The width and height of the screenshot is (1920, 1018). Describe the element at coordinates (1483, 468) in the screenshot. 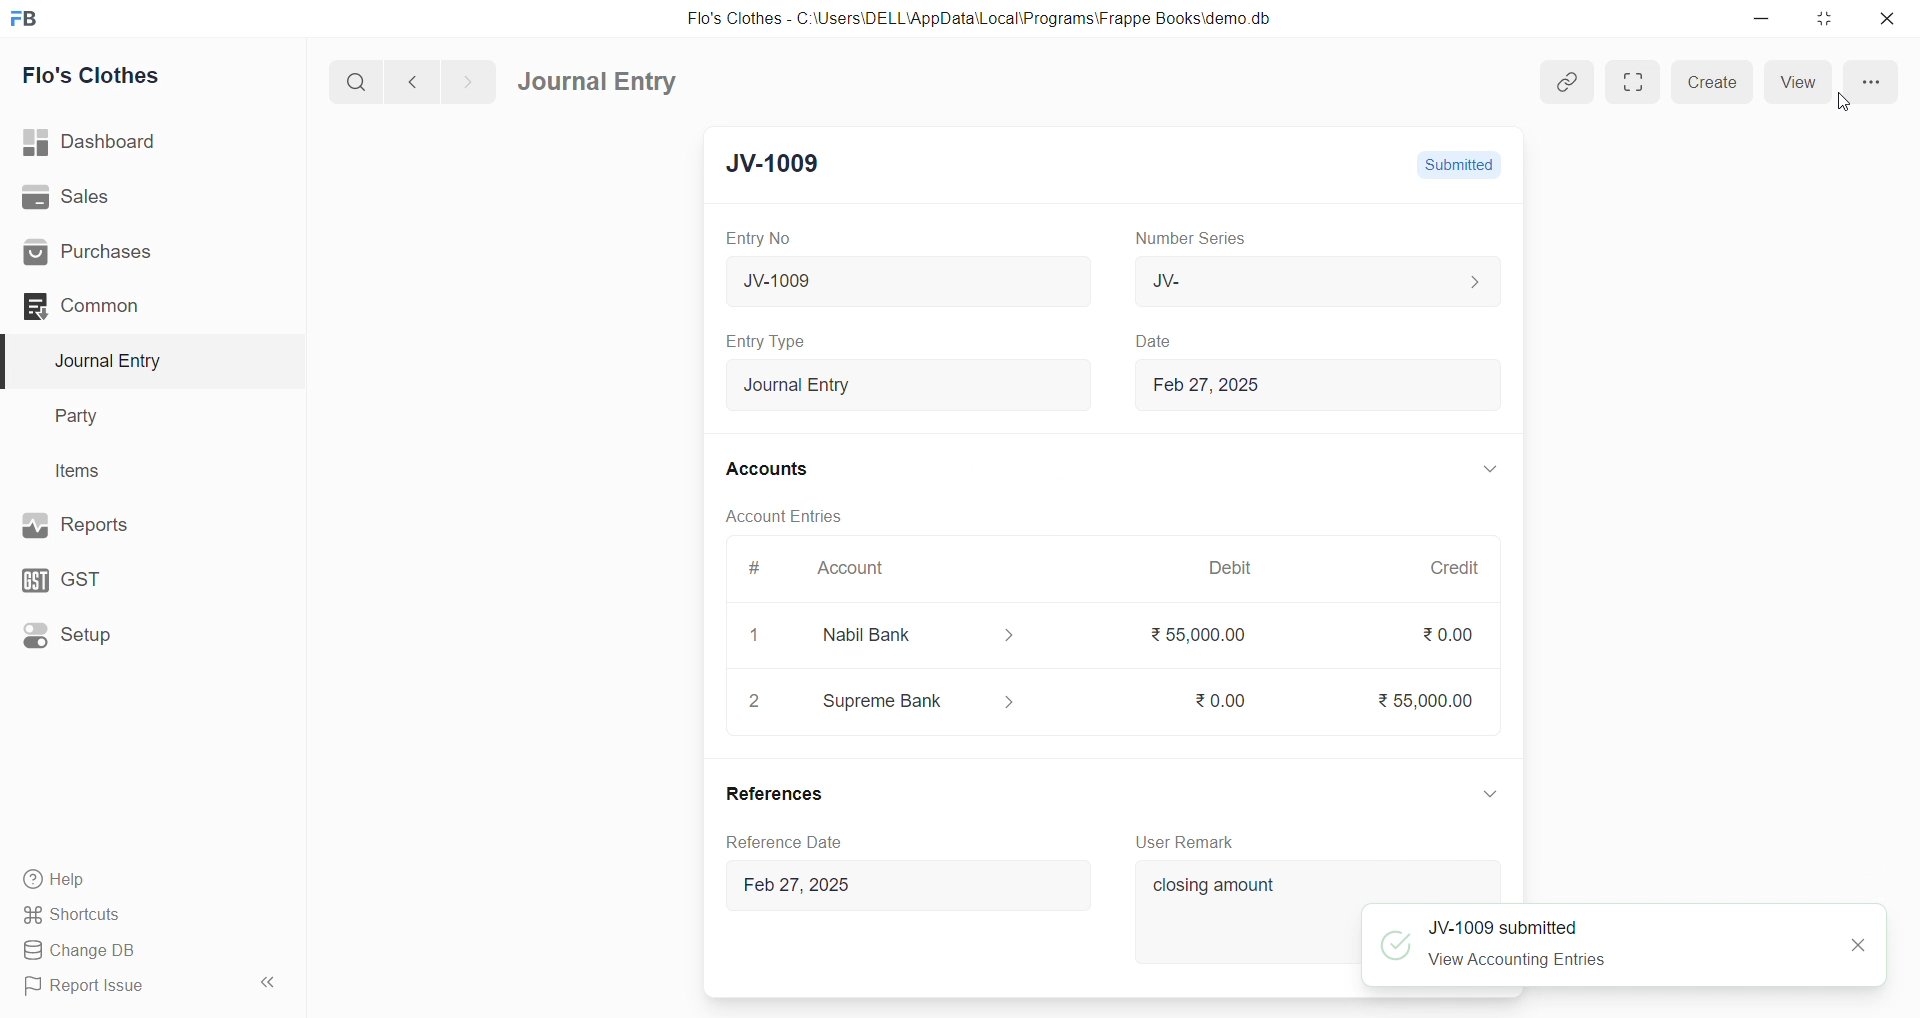

I see `EXPAND/COLLAPSE` at that location.